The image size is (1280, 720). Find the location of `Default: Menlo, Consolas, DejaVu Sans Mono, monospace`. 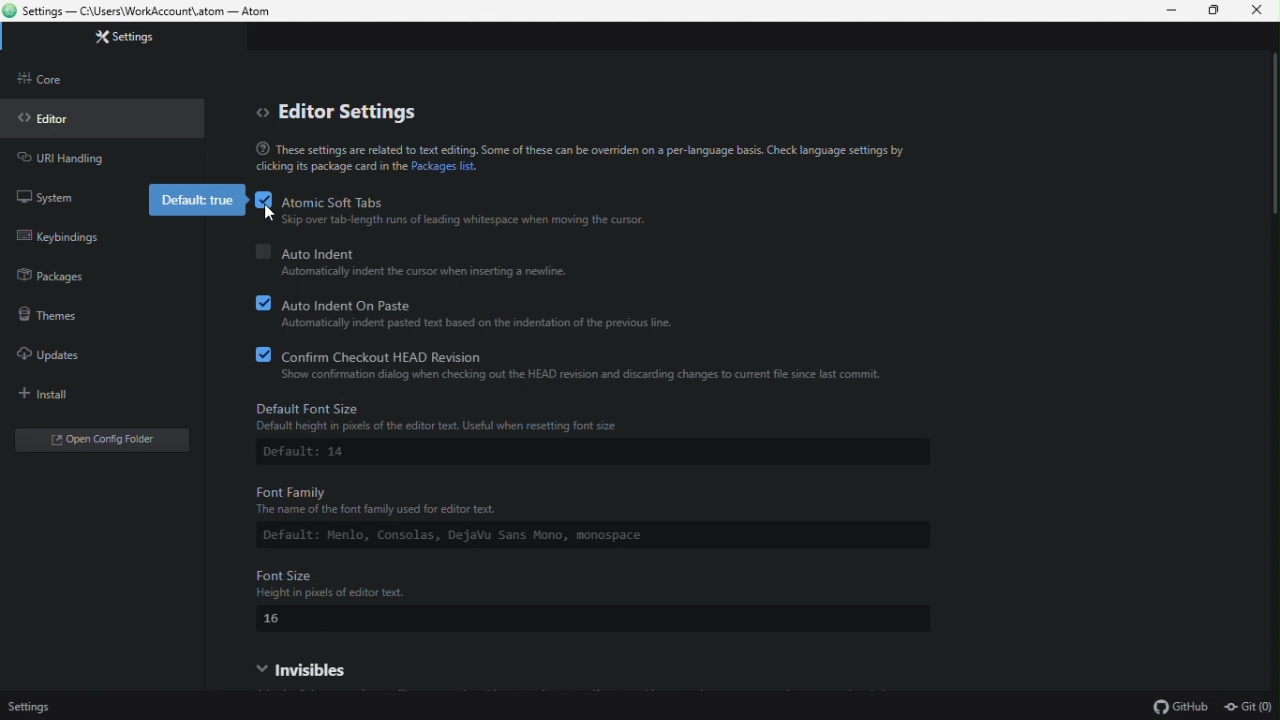

Default: Menlo, Consolas, DejaVu Sans Mono, monospace is located at coordinates (492, 536).